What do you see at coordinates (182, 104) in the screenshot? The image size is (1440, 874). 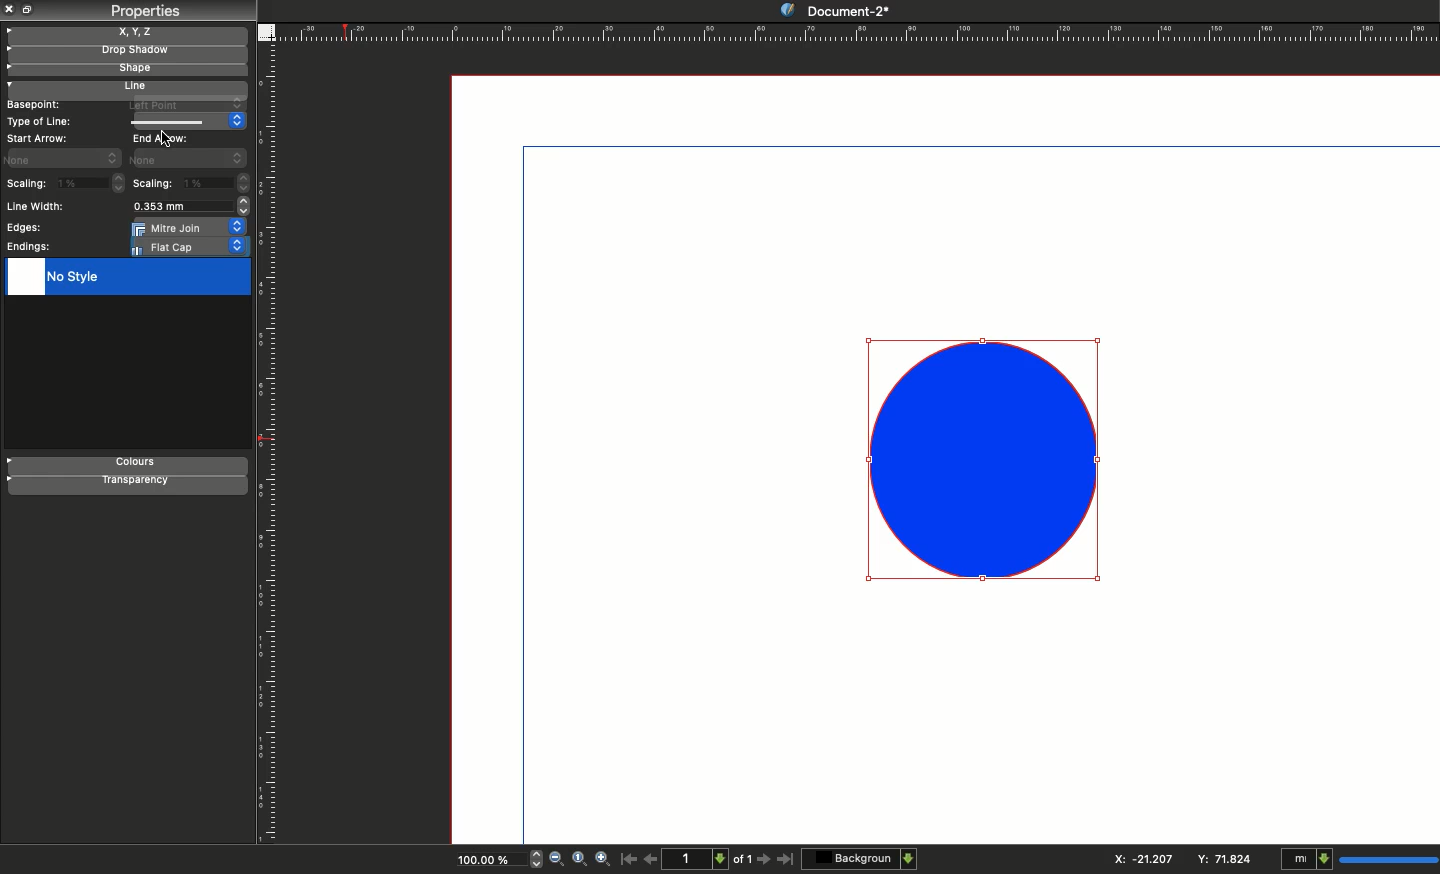 I see `Line point` at bounding box center [182, 104].